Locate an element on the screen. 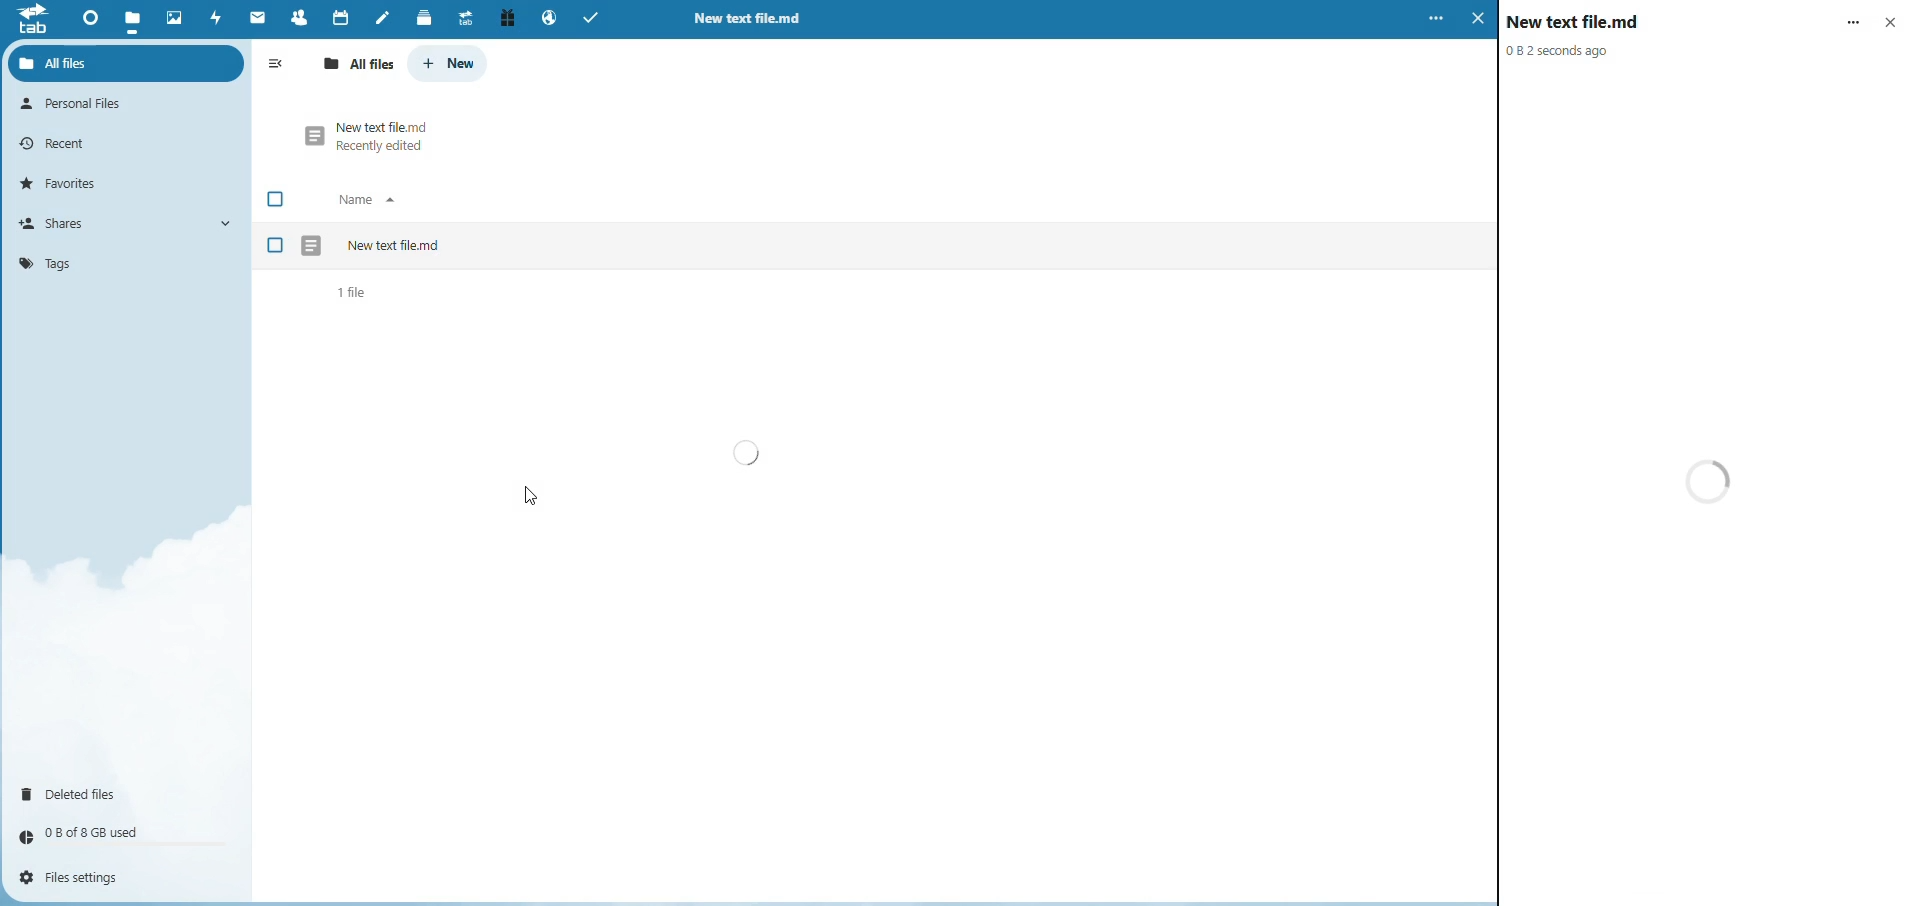  Deleted Files is located at coordinates (79, 792).